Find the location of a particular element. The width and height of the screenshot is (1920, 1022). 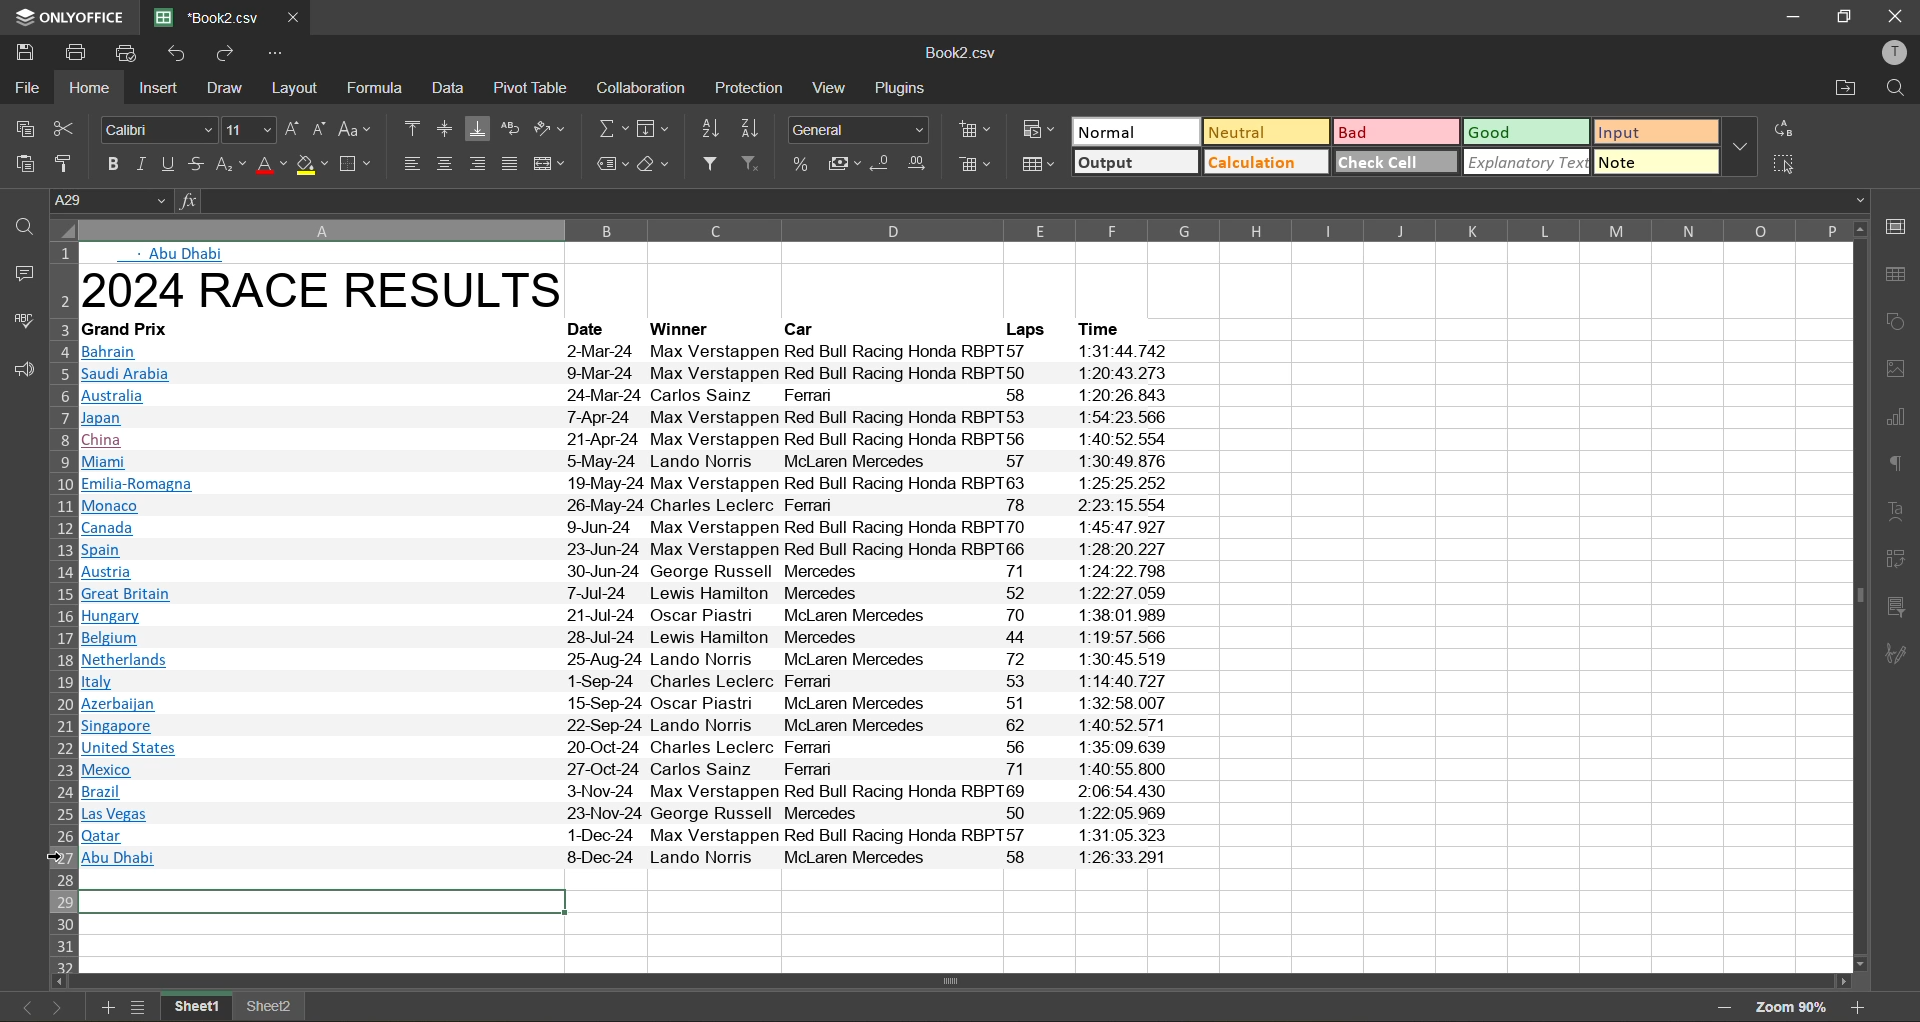

redo is located at coordinates (222, 52).